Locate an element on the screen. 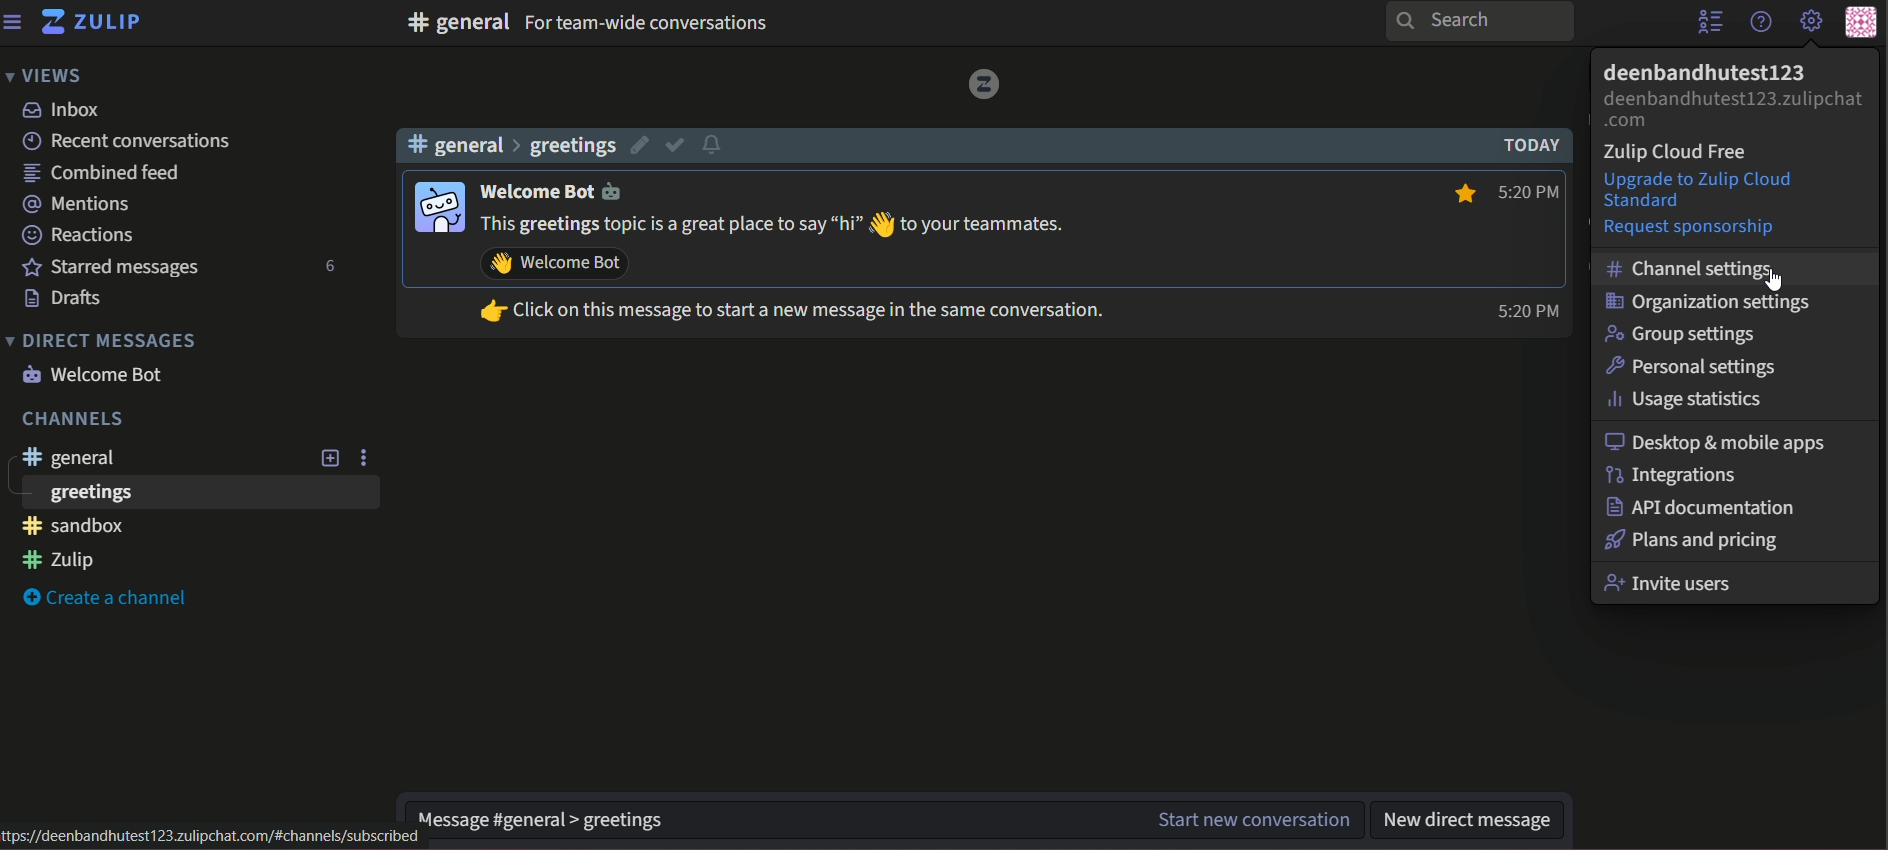 The width and height of the screenshot is (1888, 850). usage statistics is located at coordinates (1692, 398).